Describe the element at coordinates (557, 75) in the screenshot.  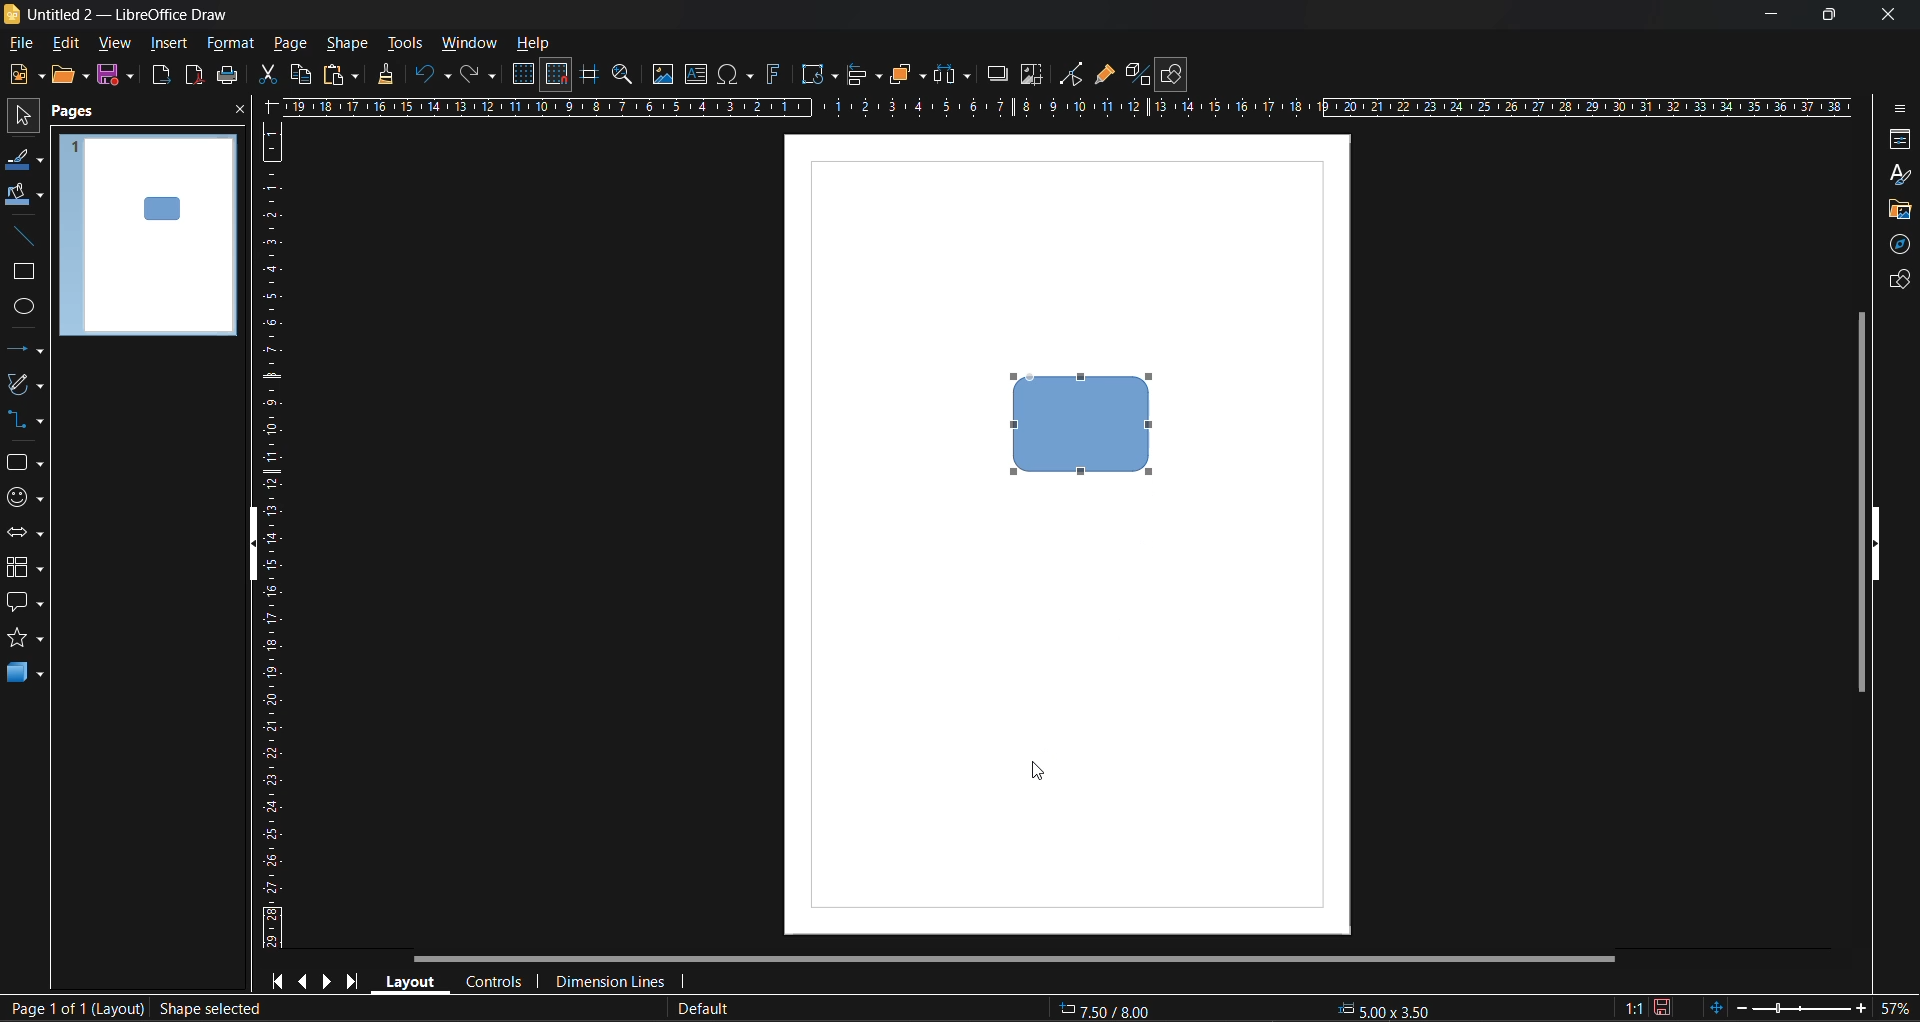
I see `snap to grid` at that location.